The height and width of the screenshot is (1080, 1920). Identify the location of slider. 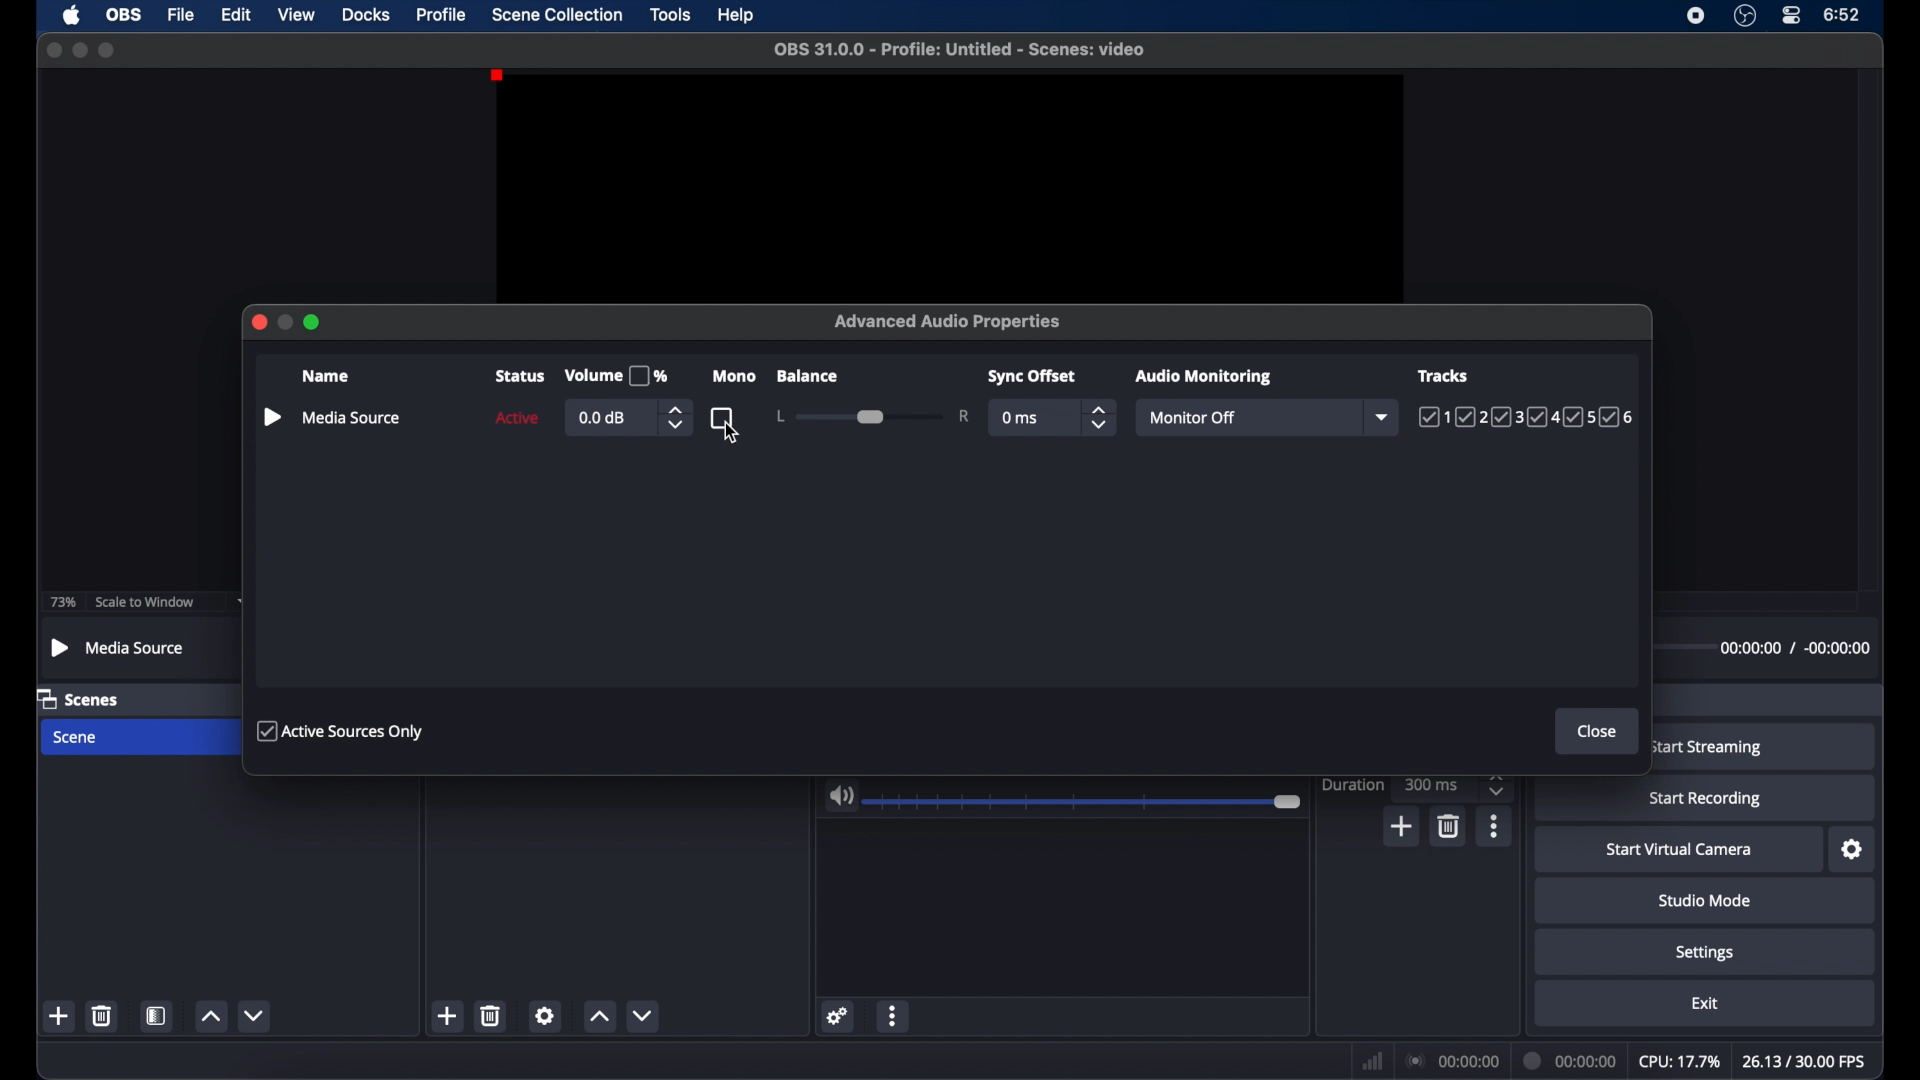
(1085, 803).